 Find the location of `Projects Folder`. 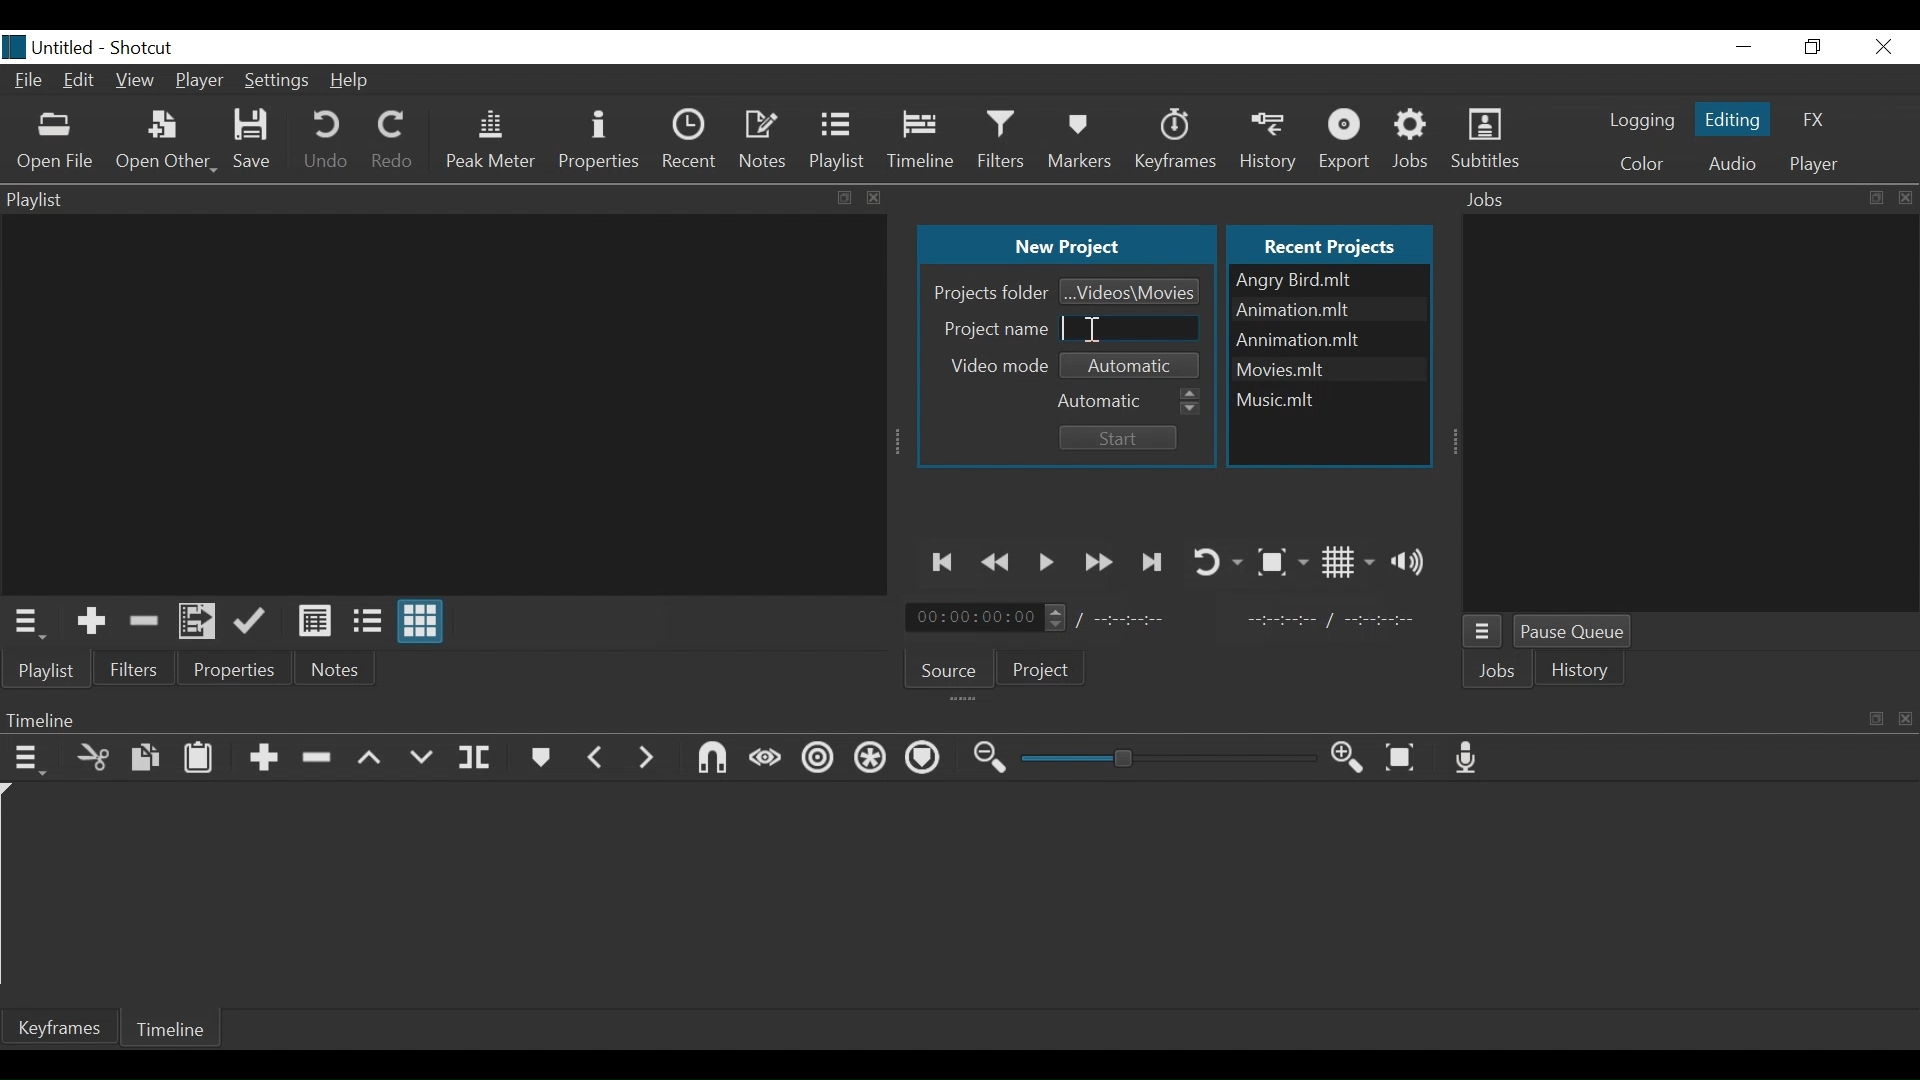

Projects Folder is located at coordinates (988, 292).